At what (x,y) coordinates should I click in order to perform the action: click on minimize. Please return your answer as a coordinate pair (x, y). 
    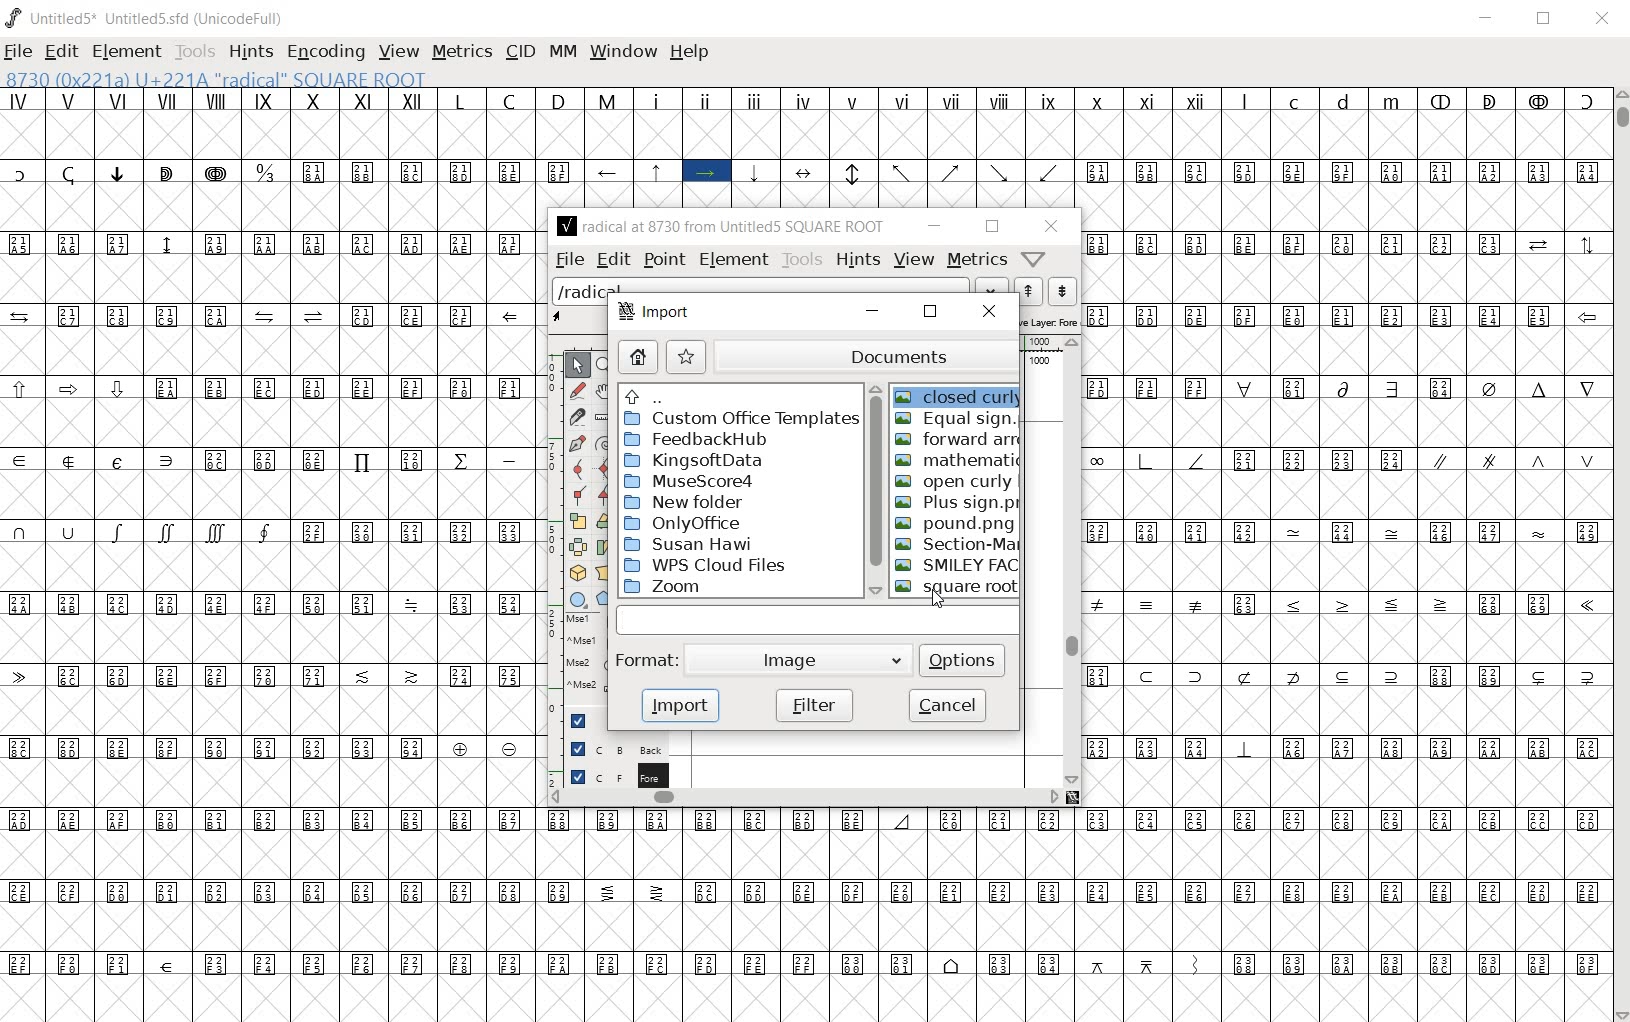
    Looking at the image, I should click on (872, 311).